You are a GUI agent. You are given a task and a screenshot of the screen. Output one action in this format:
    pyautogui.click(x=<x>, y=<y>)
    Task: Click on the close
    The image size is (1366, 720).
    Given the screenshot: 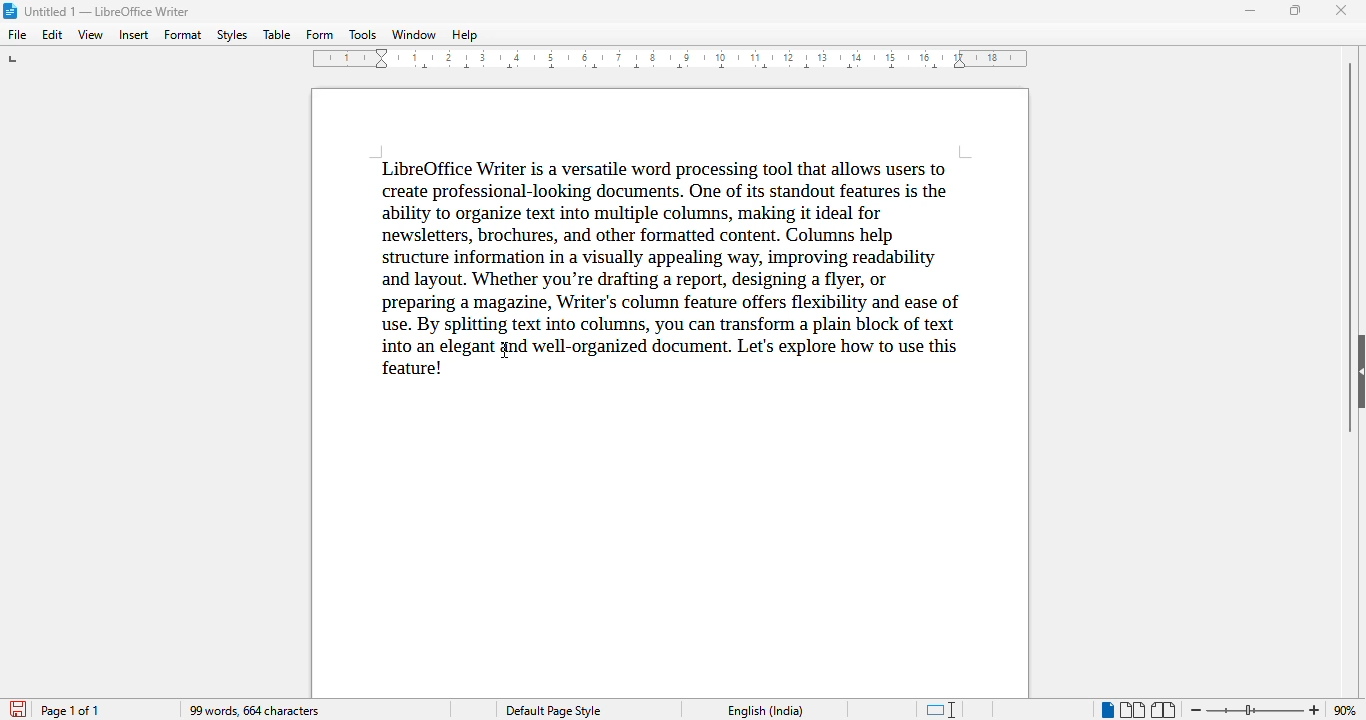 What is the action you would take?
    pyautogui.click(x=1341, y=10)
    